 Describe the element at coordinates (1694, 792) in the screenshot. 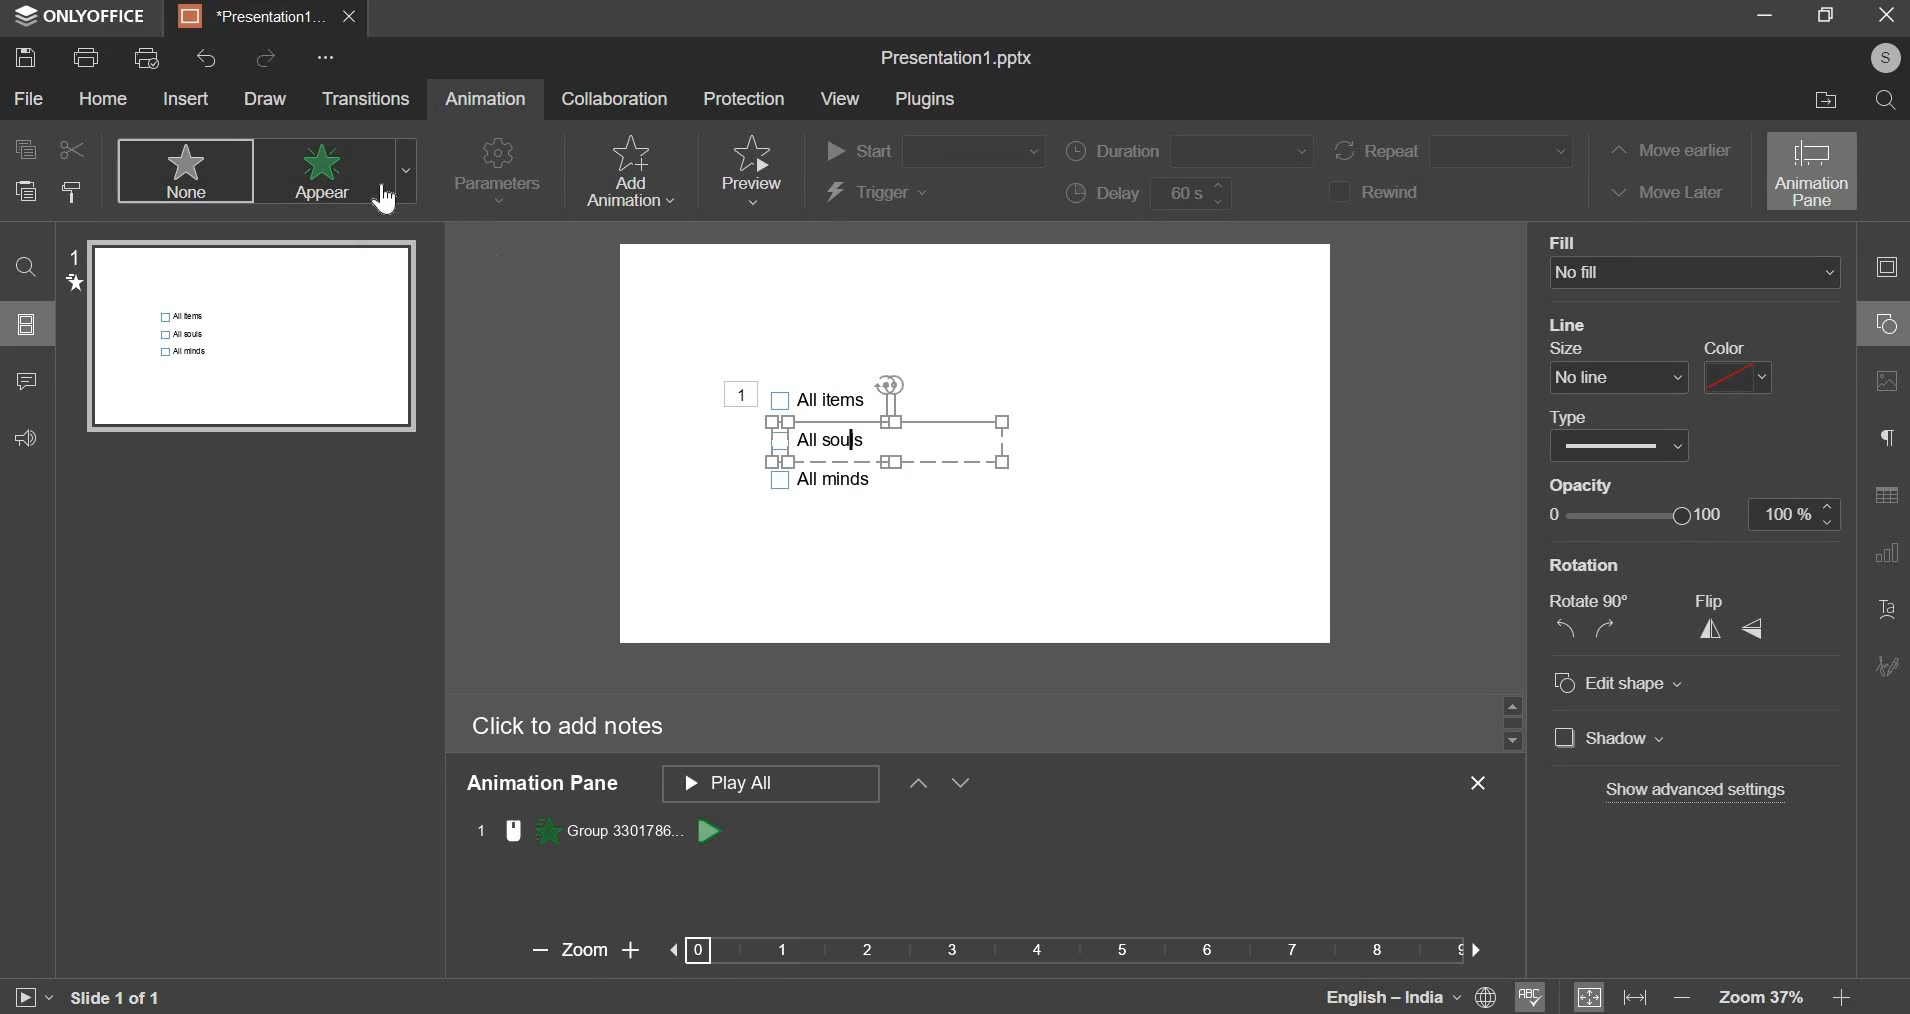

I see `Show advanced settings` at that location.